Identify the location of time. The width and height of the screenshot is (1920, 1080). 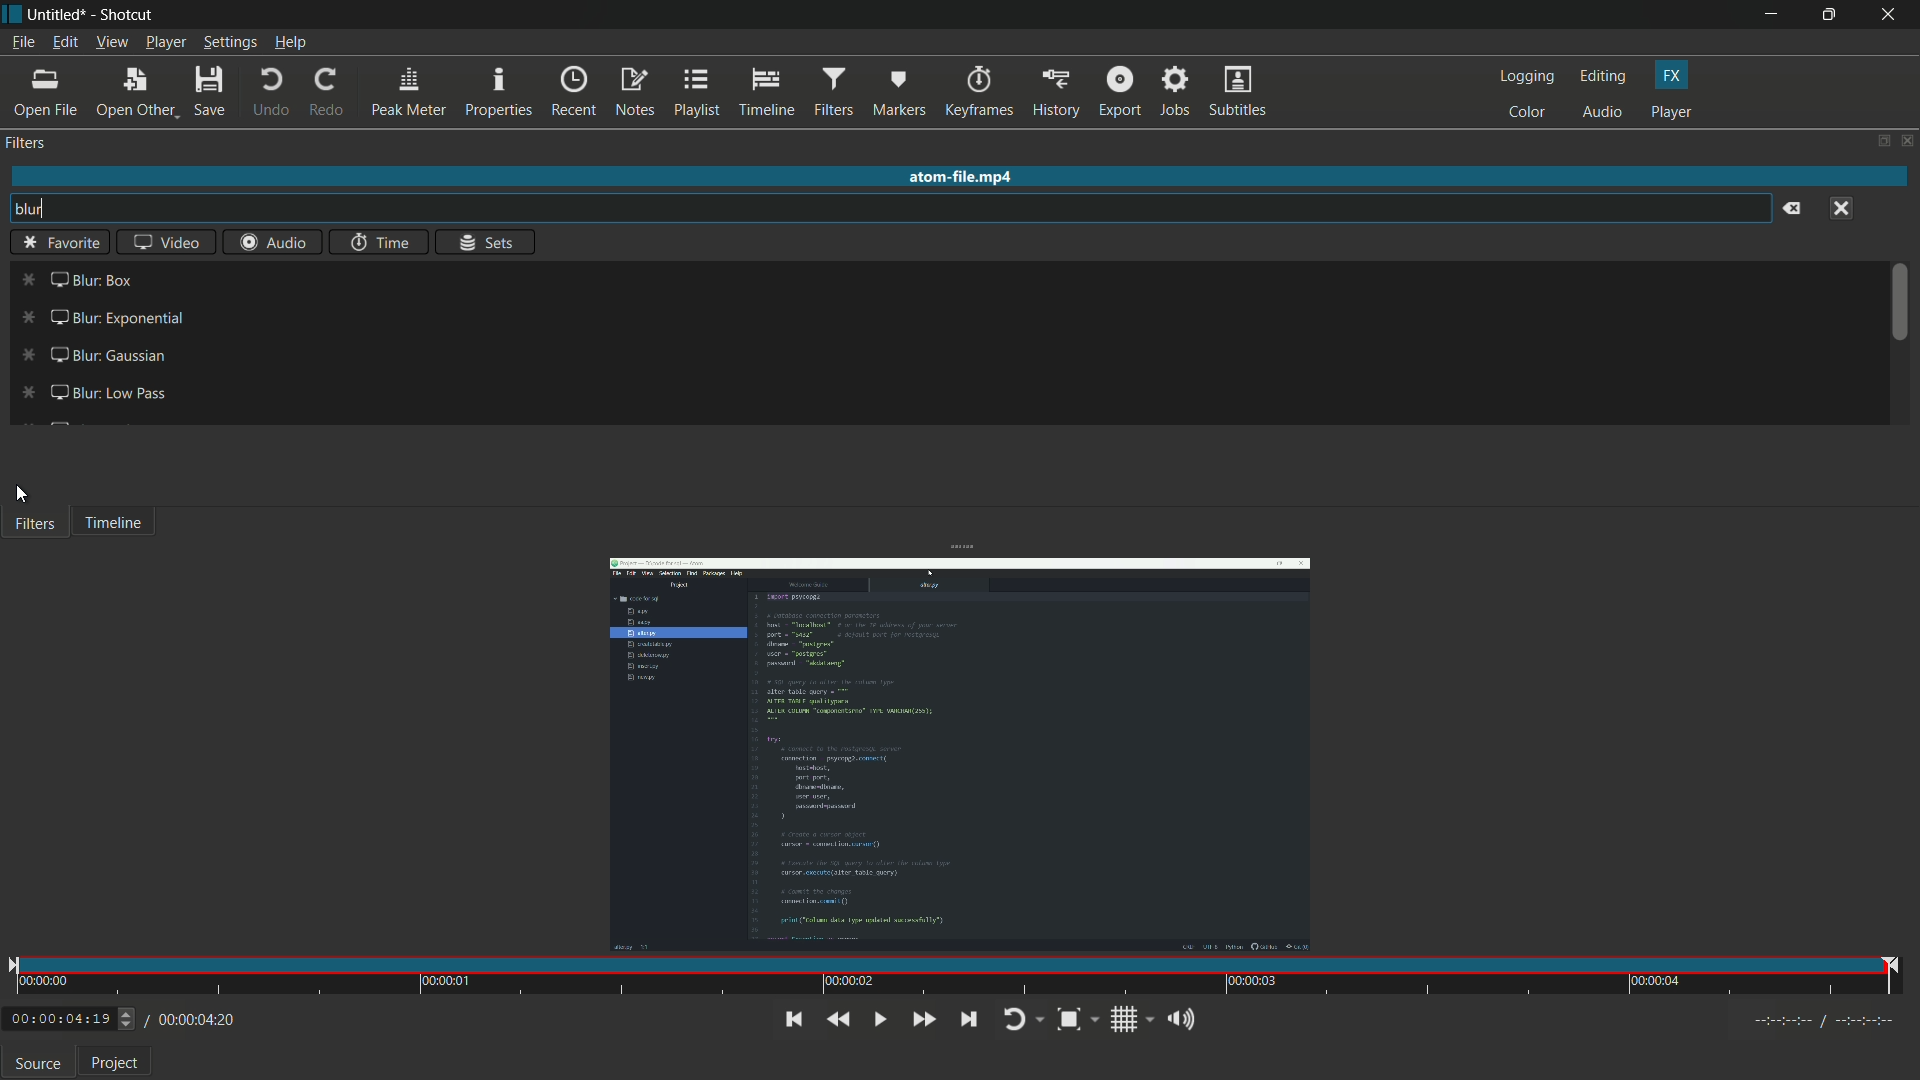
(957, 977).